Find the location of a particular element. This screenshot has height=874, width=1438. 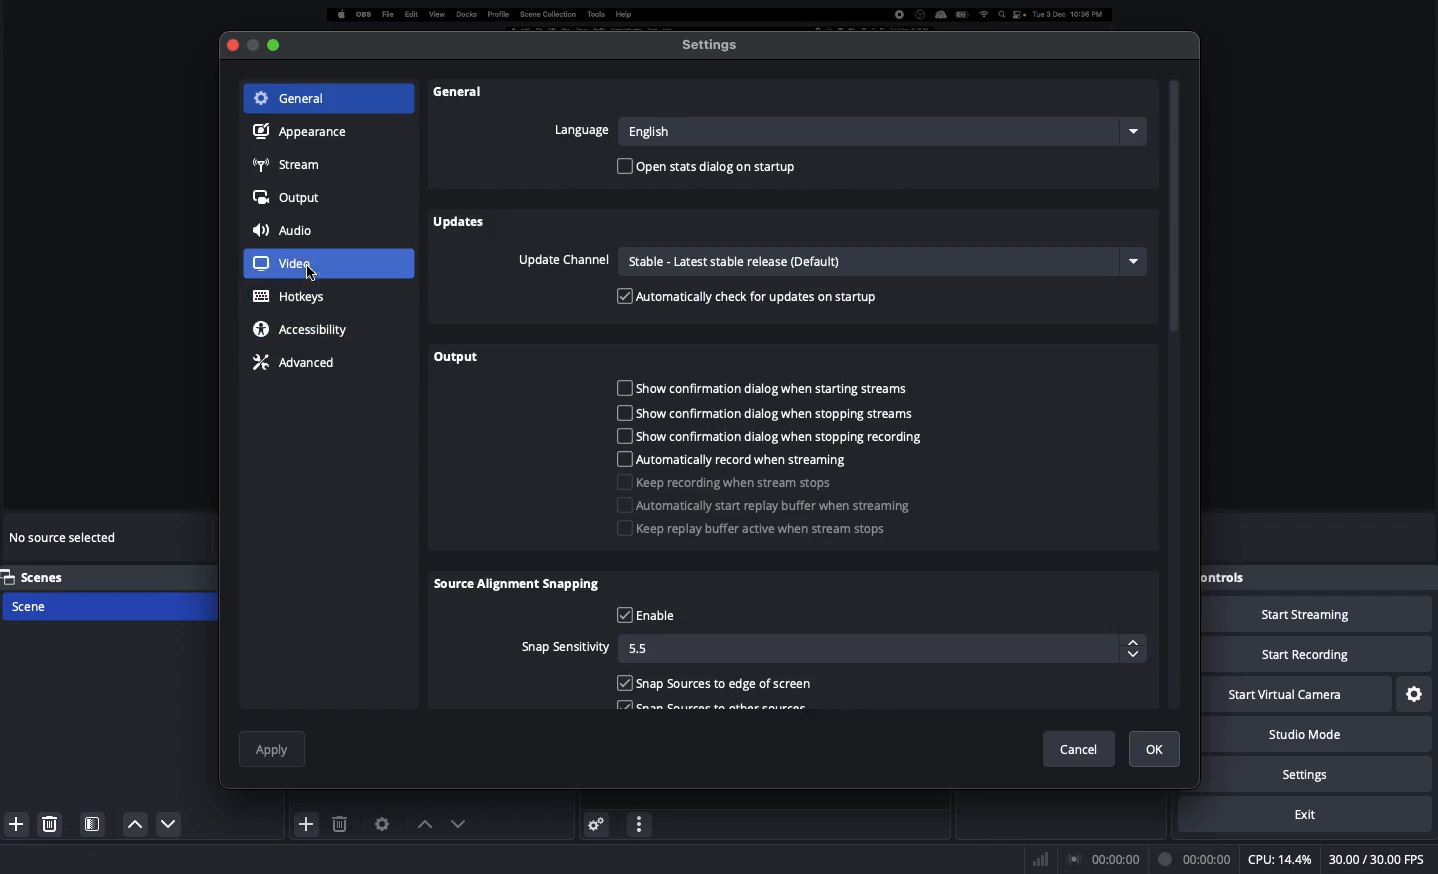

Controls is located at coordinates (1227, 577).